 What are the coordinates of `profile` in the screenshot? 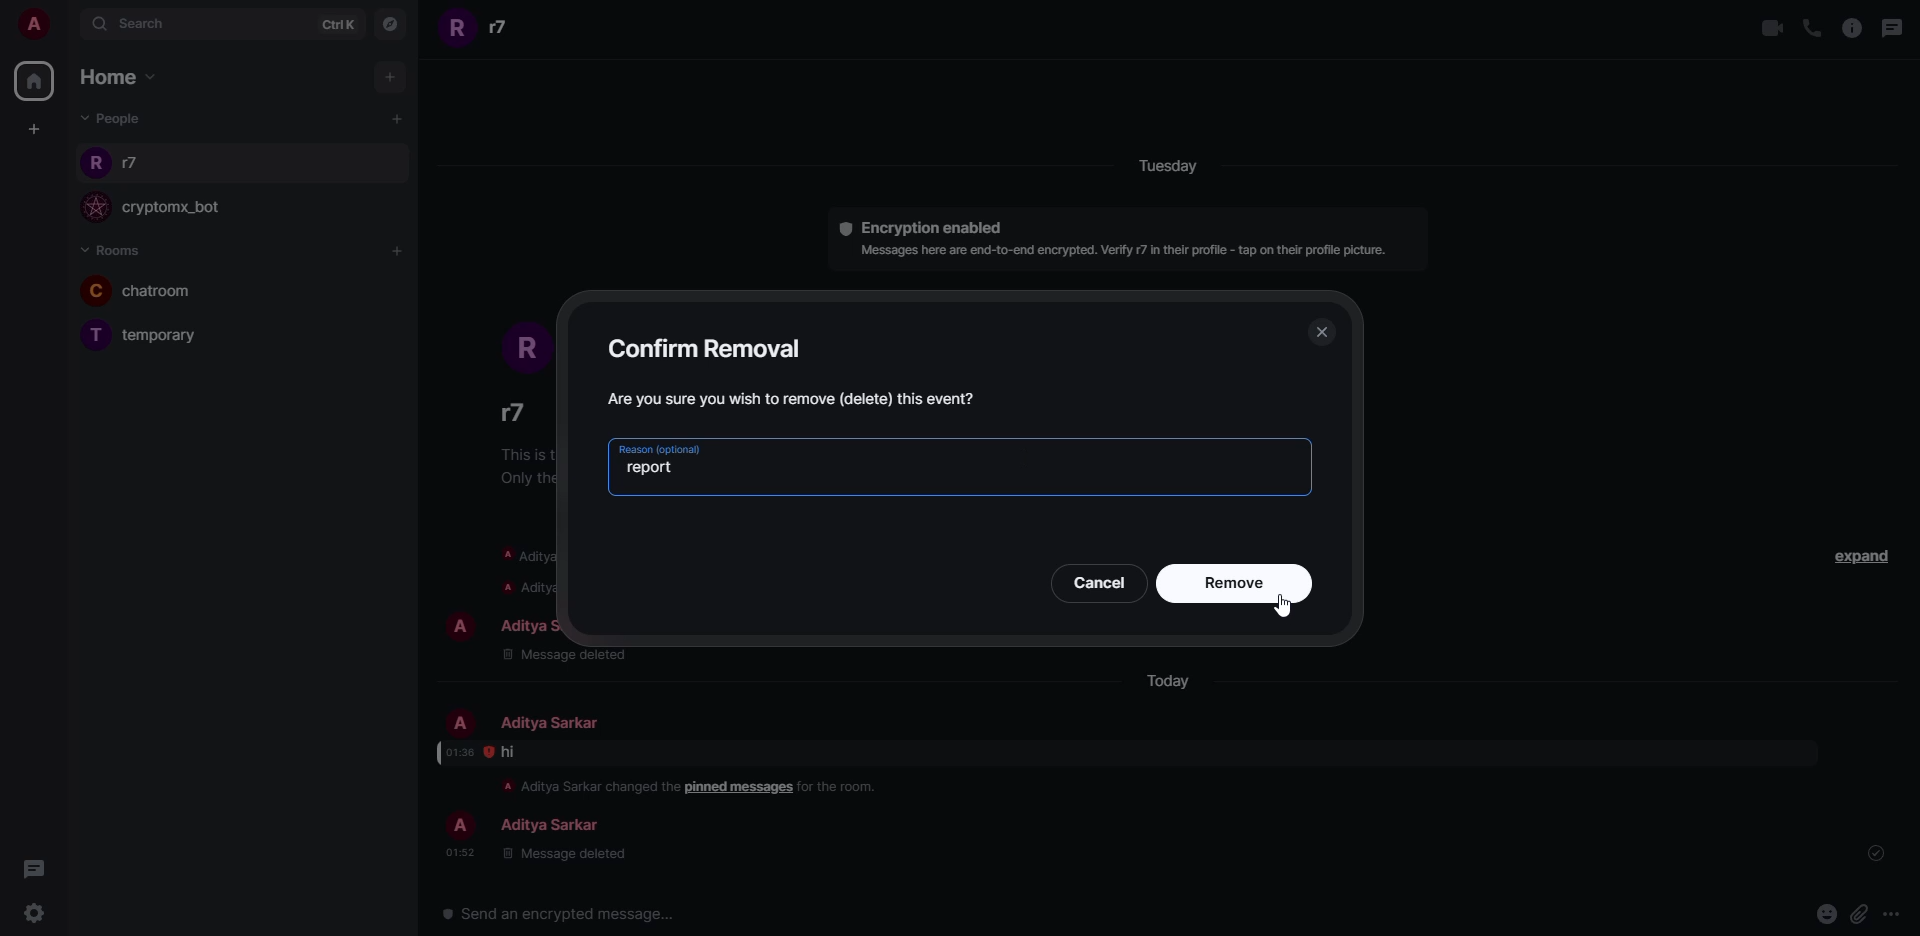 It's located at (458, 627).